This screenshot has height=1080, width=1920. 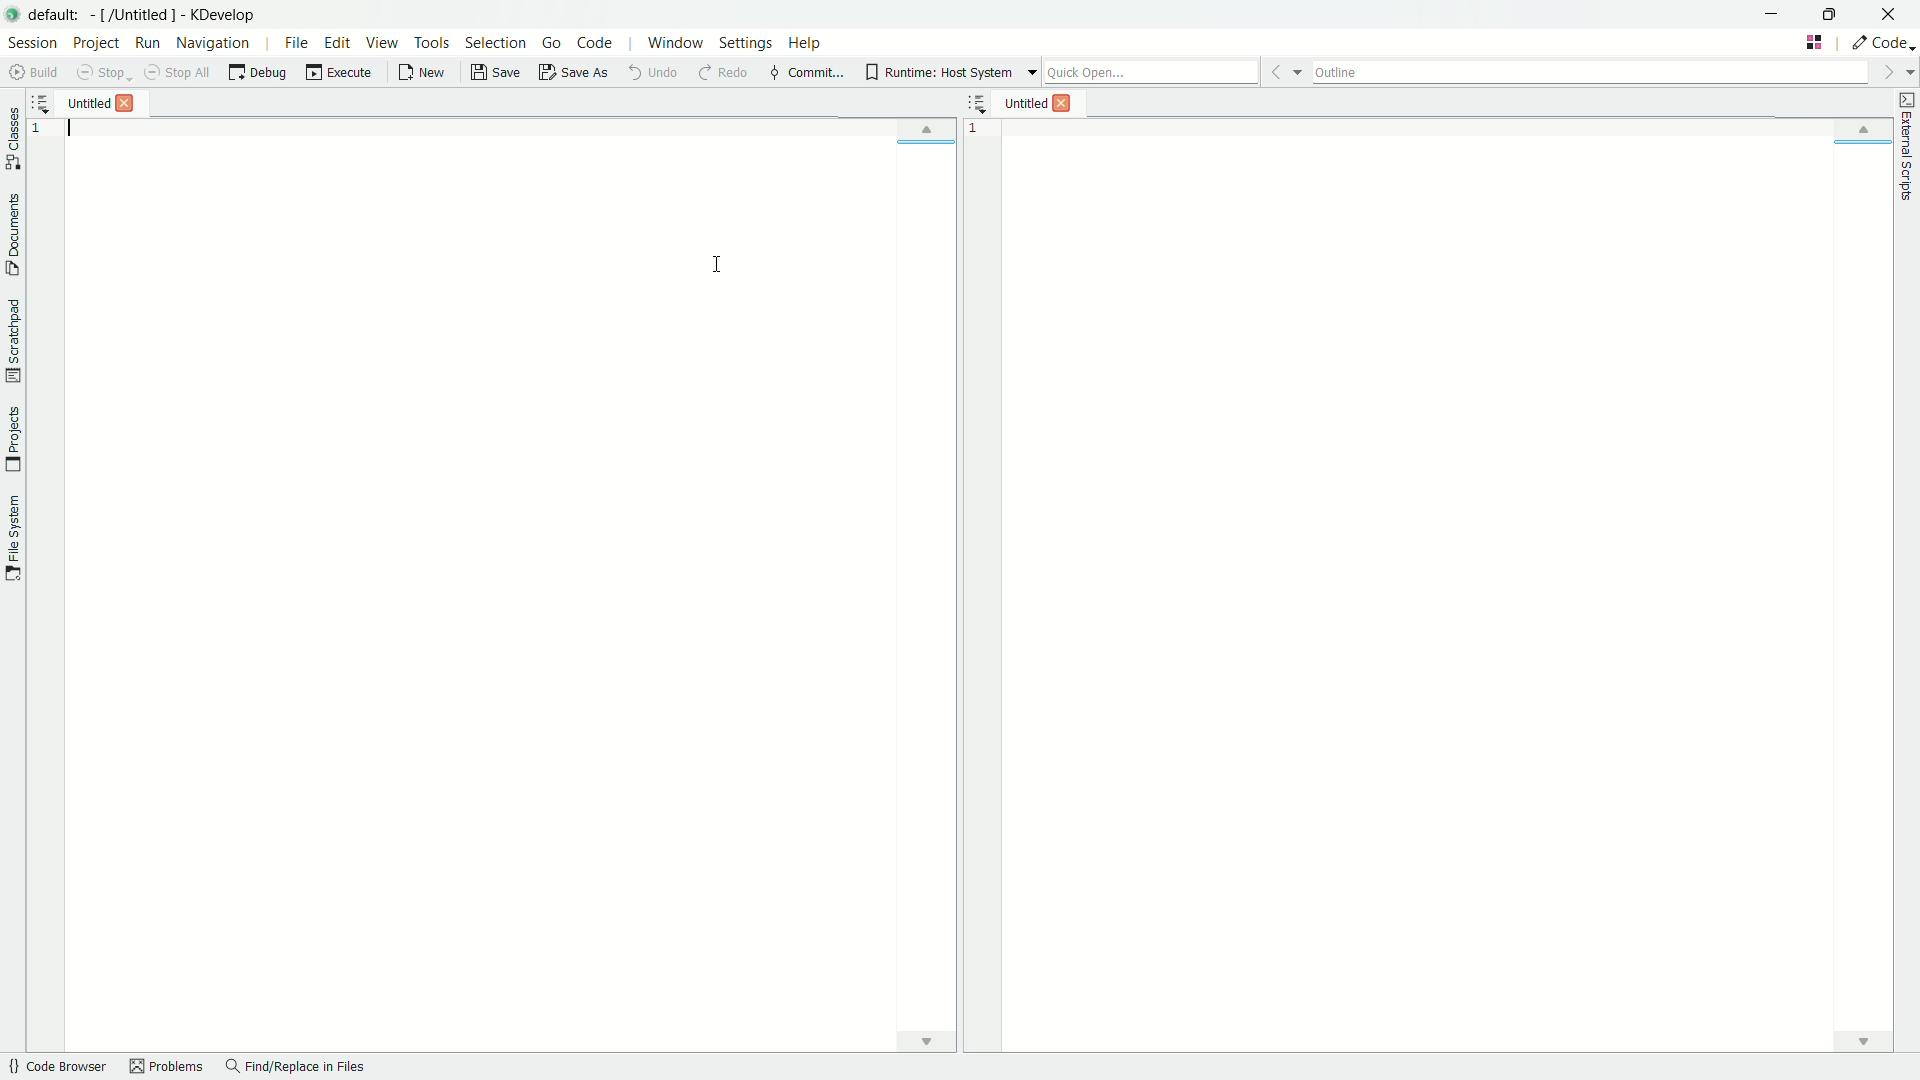 What do you see at coordinates (341, 43) in the screenshot?
I see `edit menu` at bounding box center [341, 43].